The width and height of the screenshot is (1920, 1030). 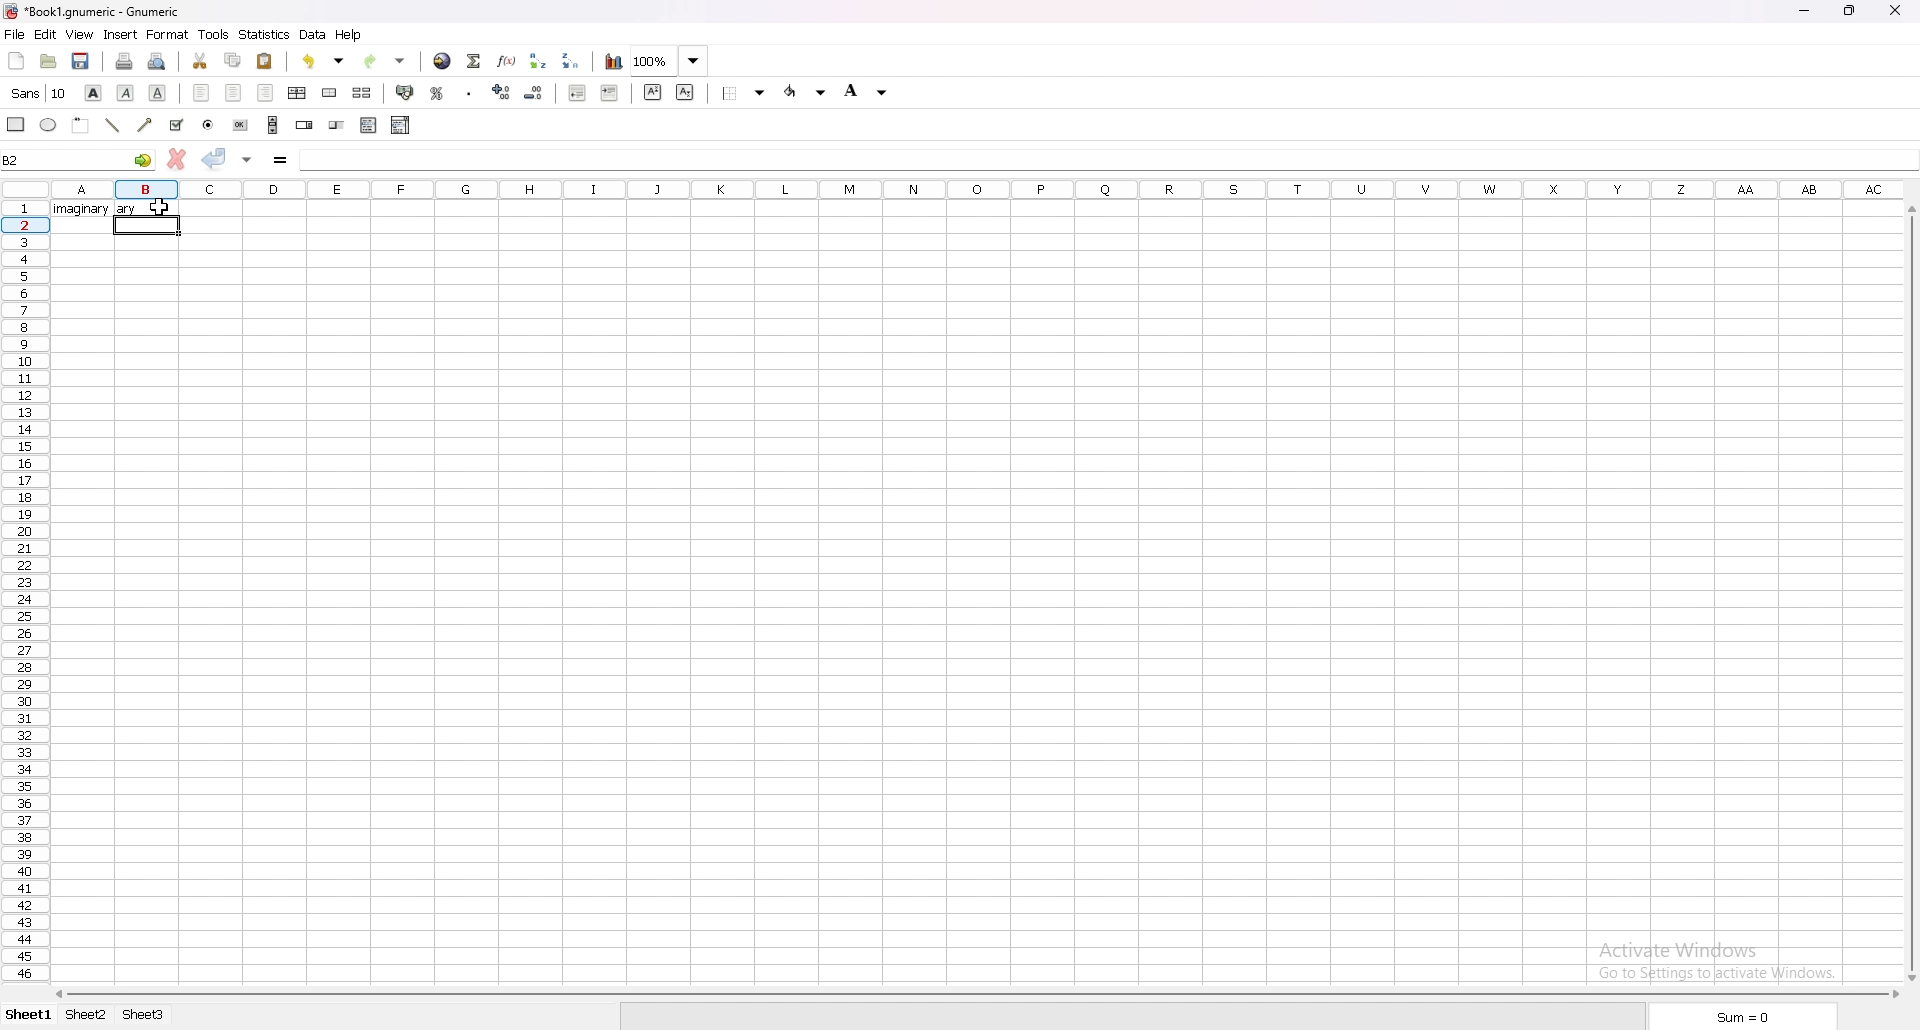 What do you see at coordinates (1737, 1017) in the screenshot?
I see `sum` at bounding box center [1737, 1017].